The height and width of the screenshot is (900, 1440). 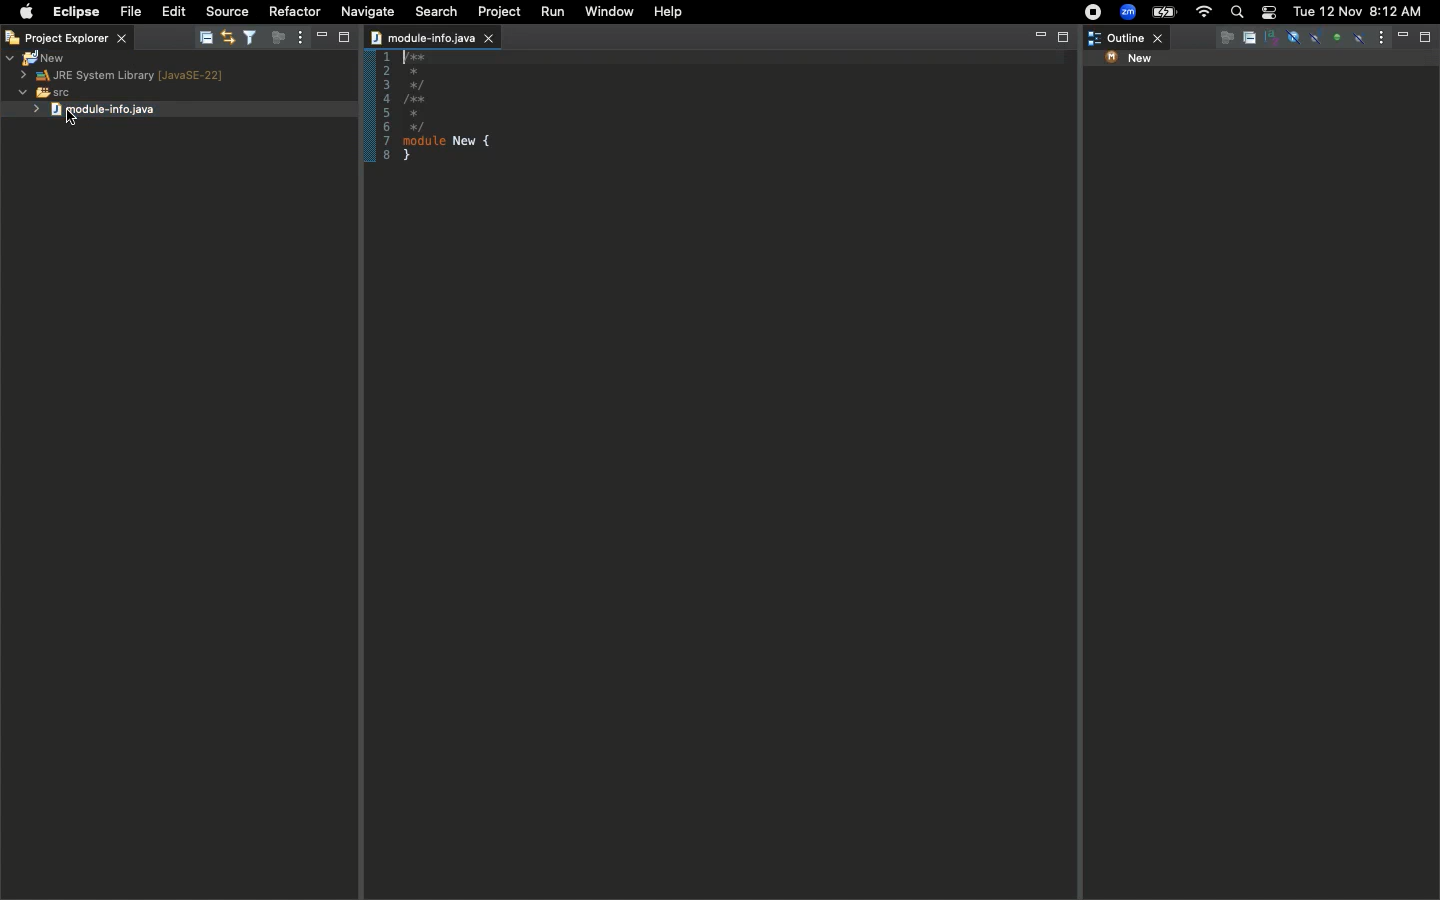 What do you see at coordinates (1125, 12) in the screenshot?
I see `Zoom` at bounding box center [1125, 12].